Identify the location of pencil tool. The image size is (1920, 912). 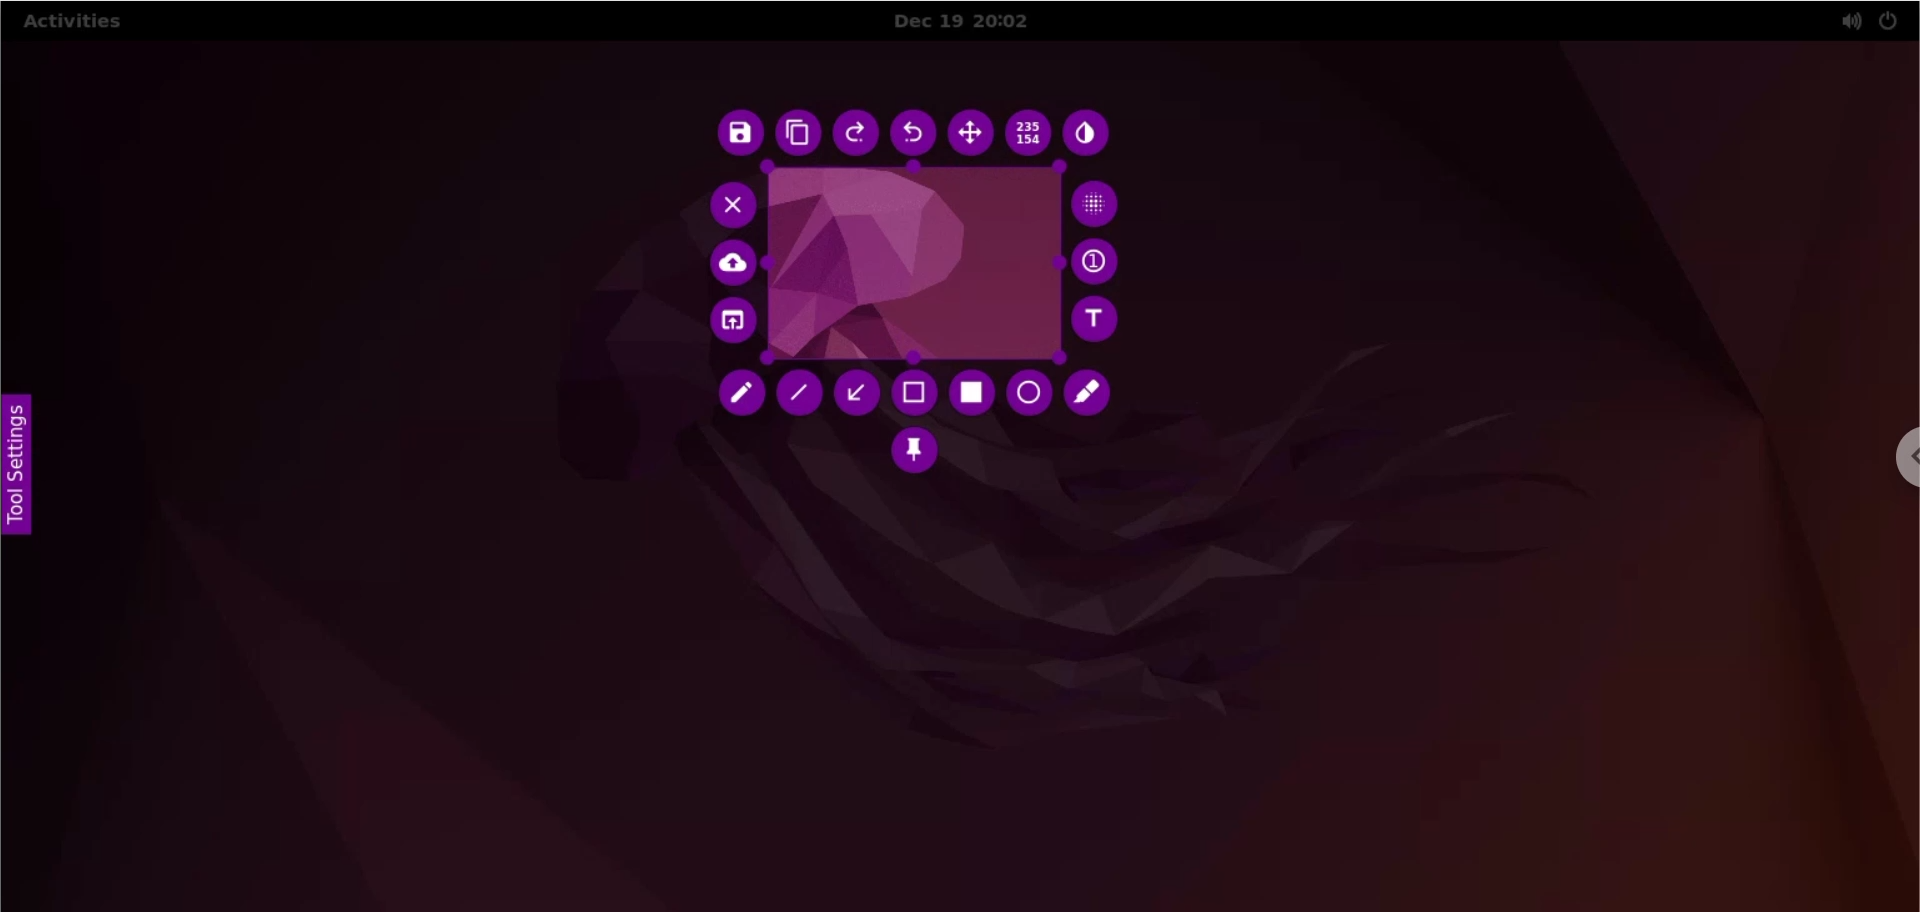
(736, 396).